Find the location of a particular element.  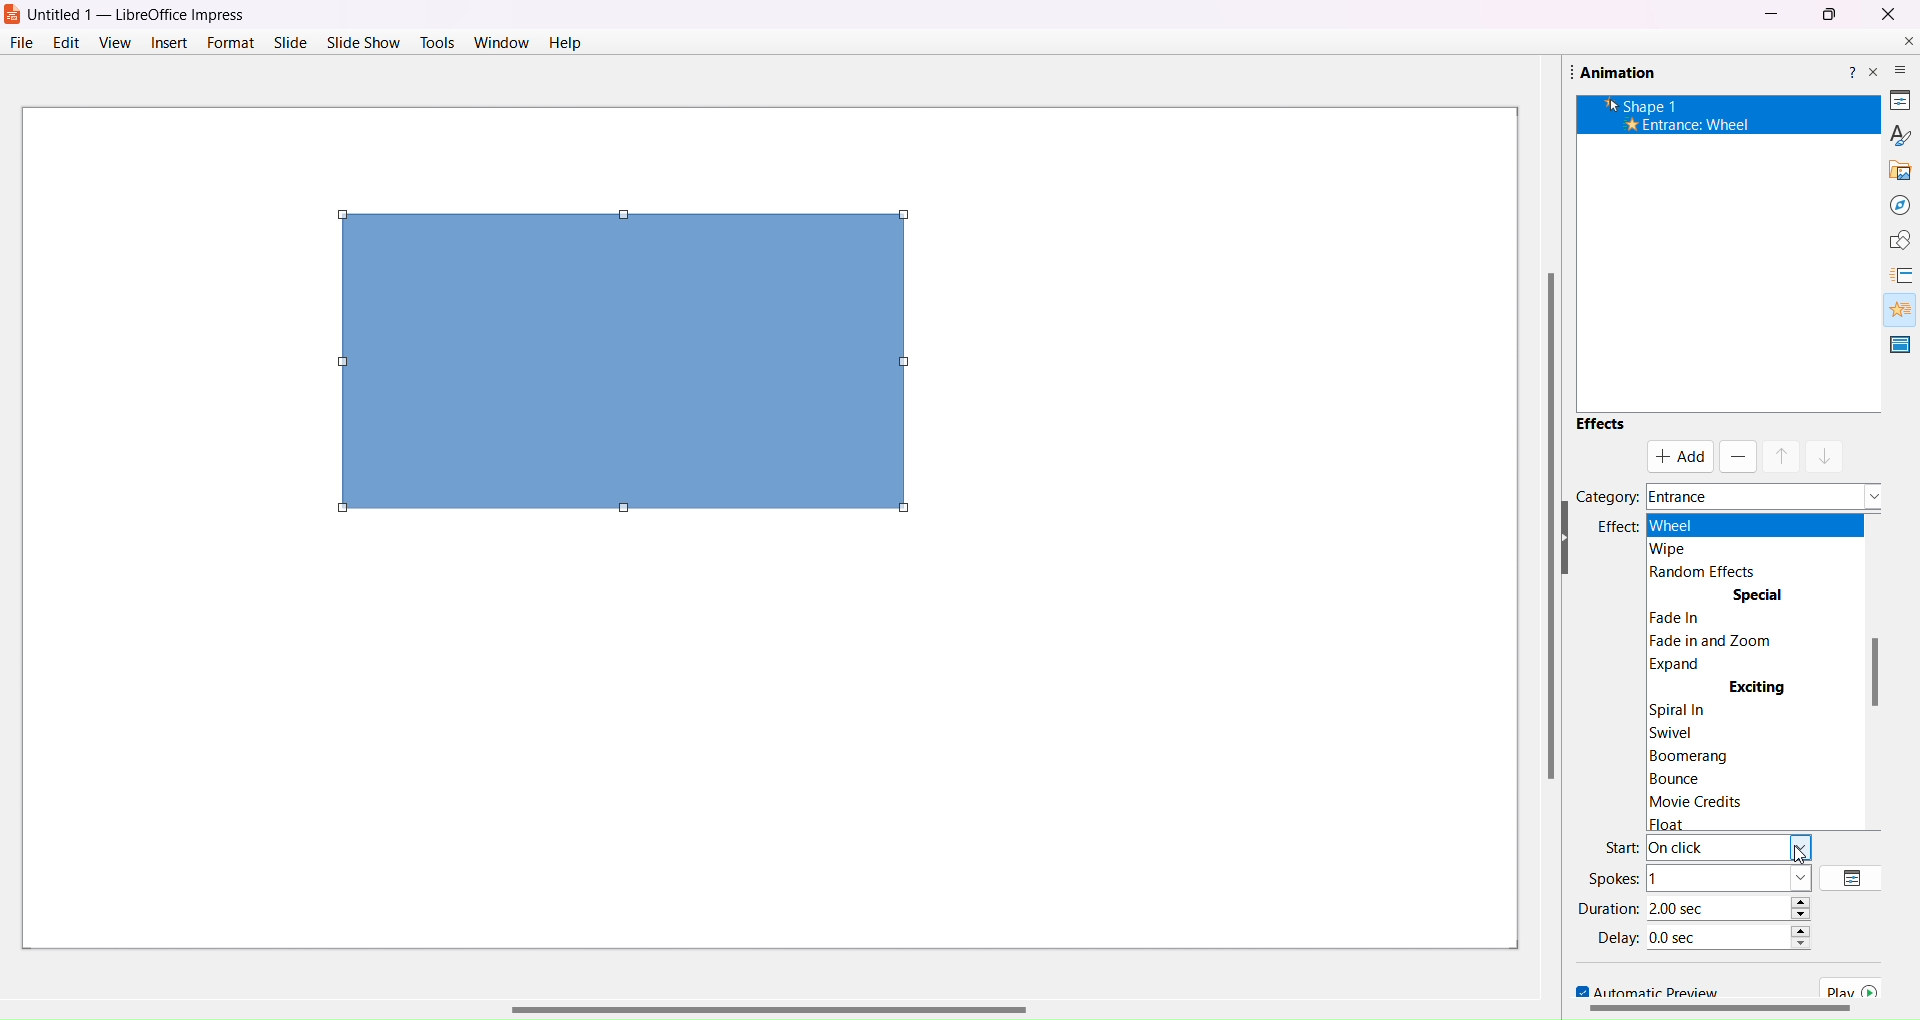

Gallery is located at coordinates (1893, 166).